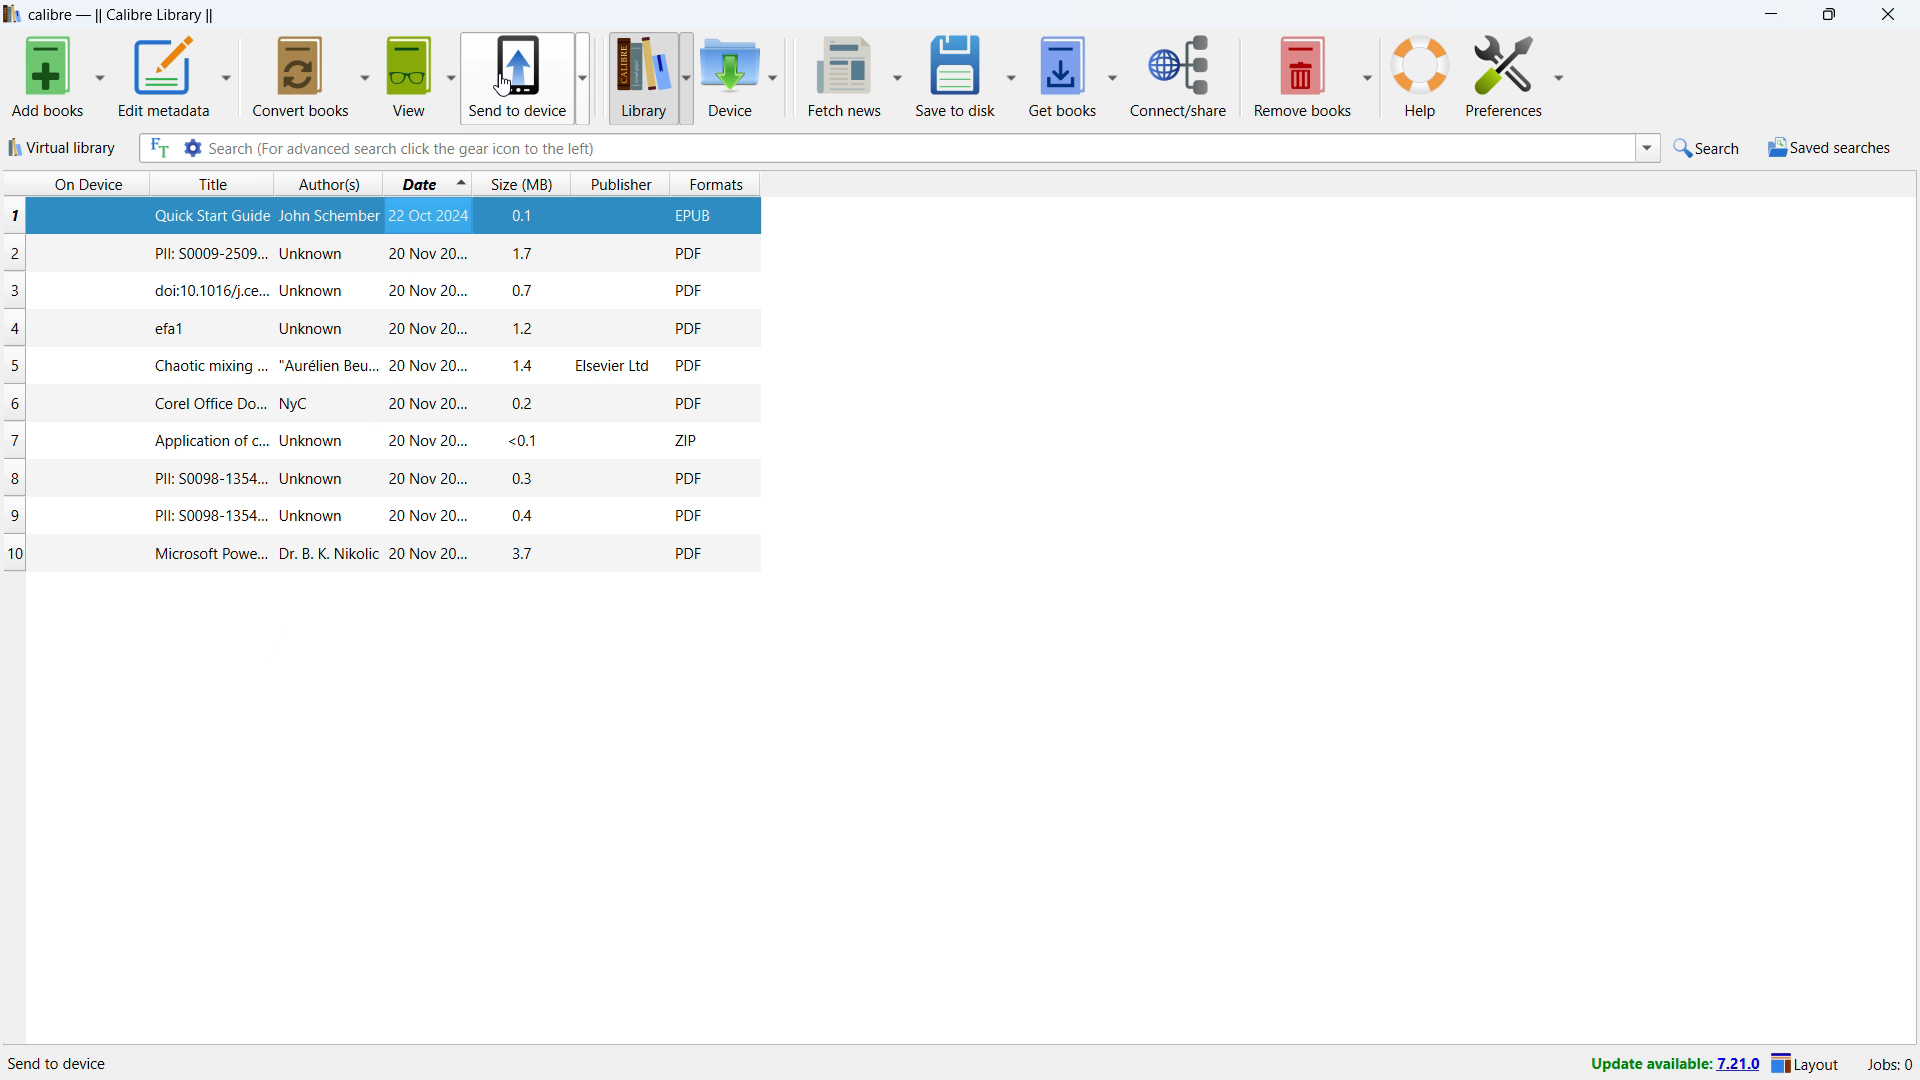 The height and width of the screenshot is (1080, 1920). I want to click on sort by size, so click(521, 183).